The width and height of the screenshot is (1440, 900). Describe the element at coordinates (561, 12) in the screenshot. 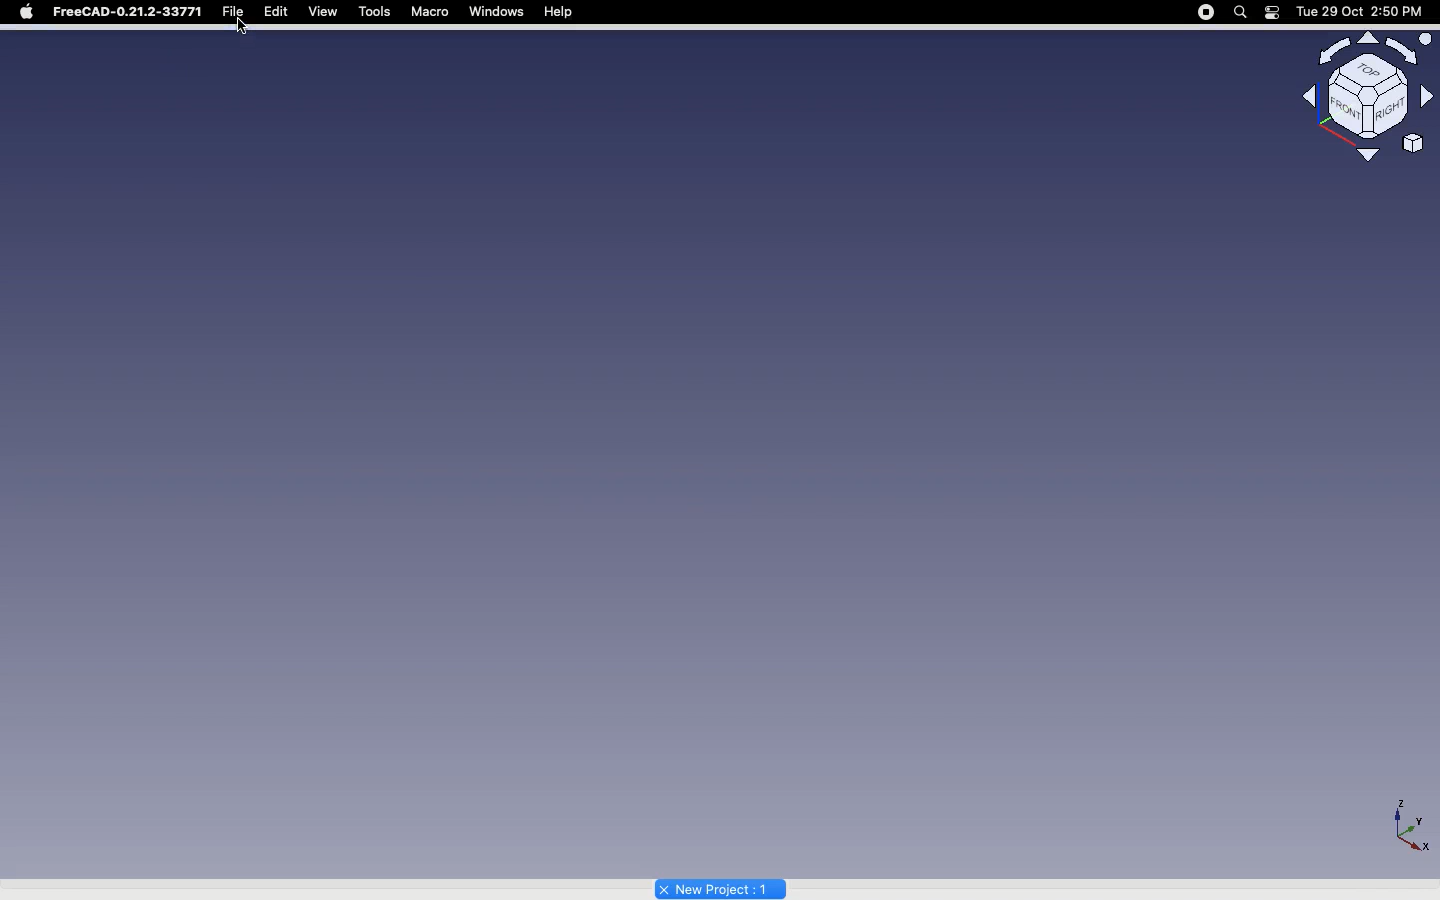

I see `Help` at that location.